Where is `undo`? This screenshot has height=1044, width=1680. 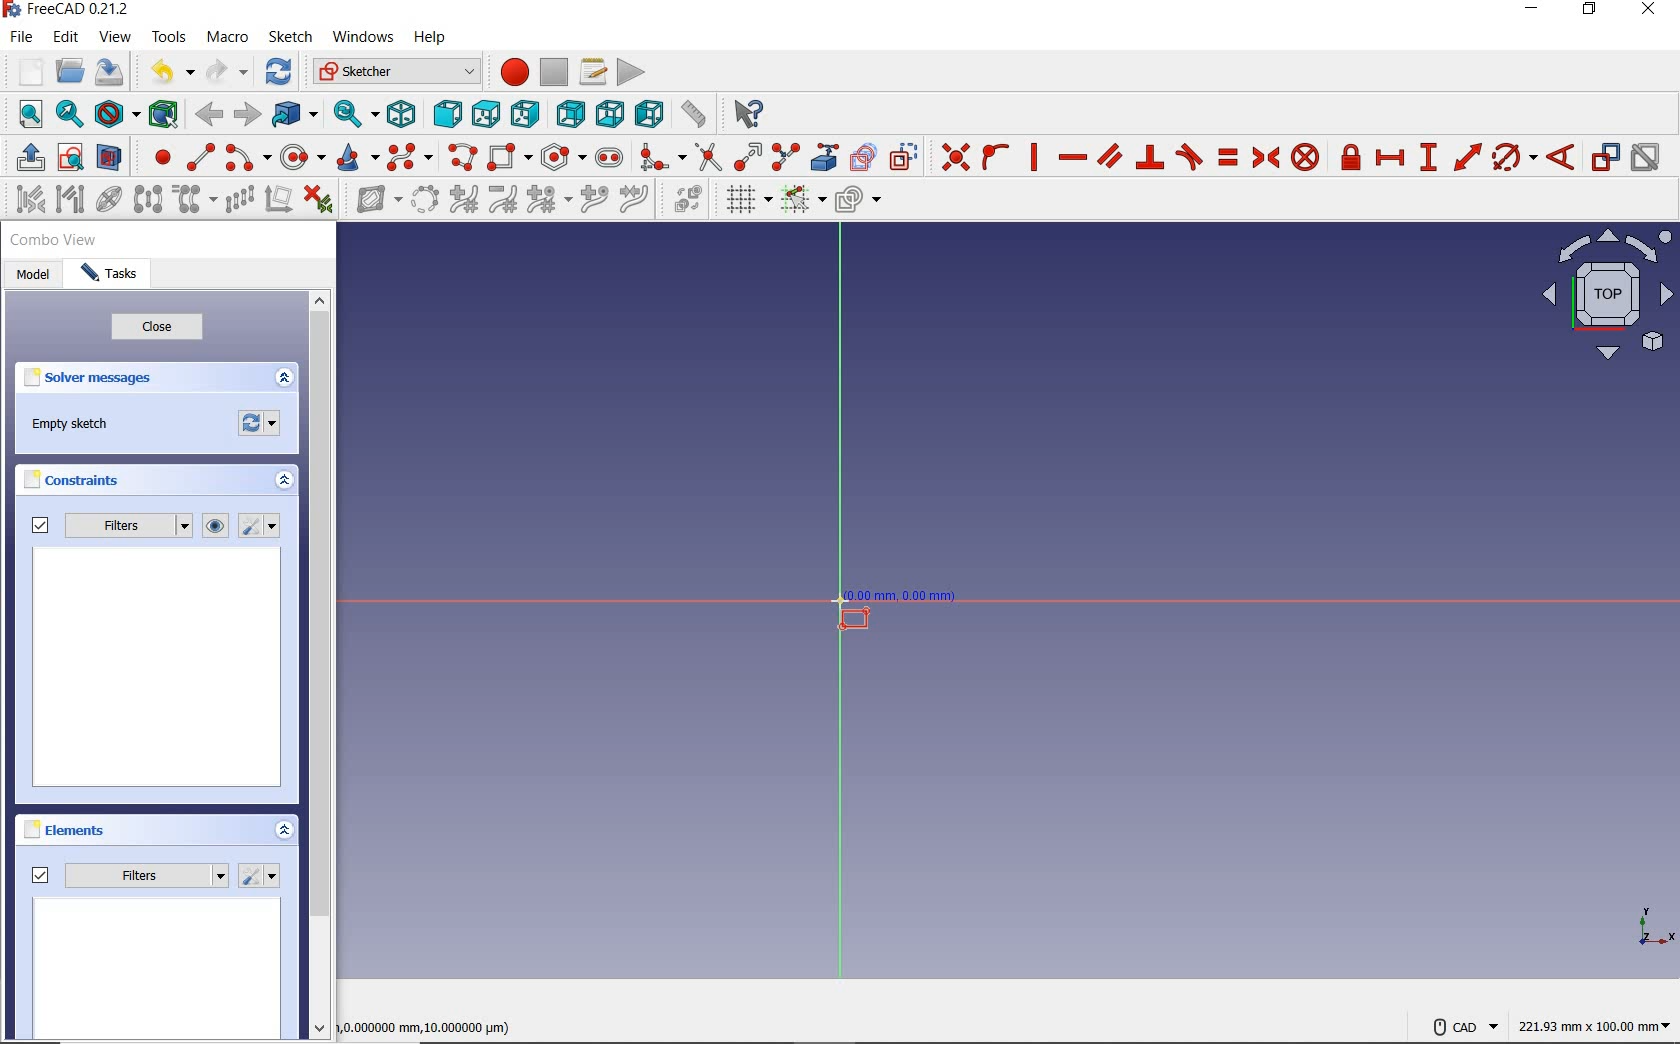 undo is located at coordinates (173, 74).